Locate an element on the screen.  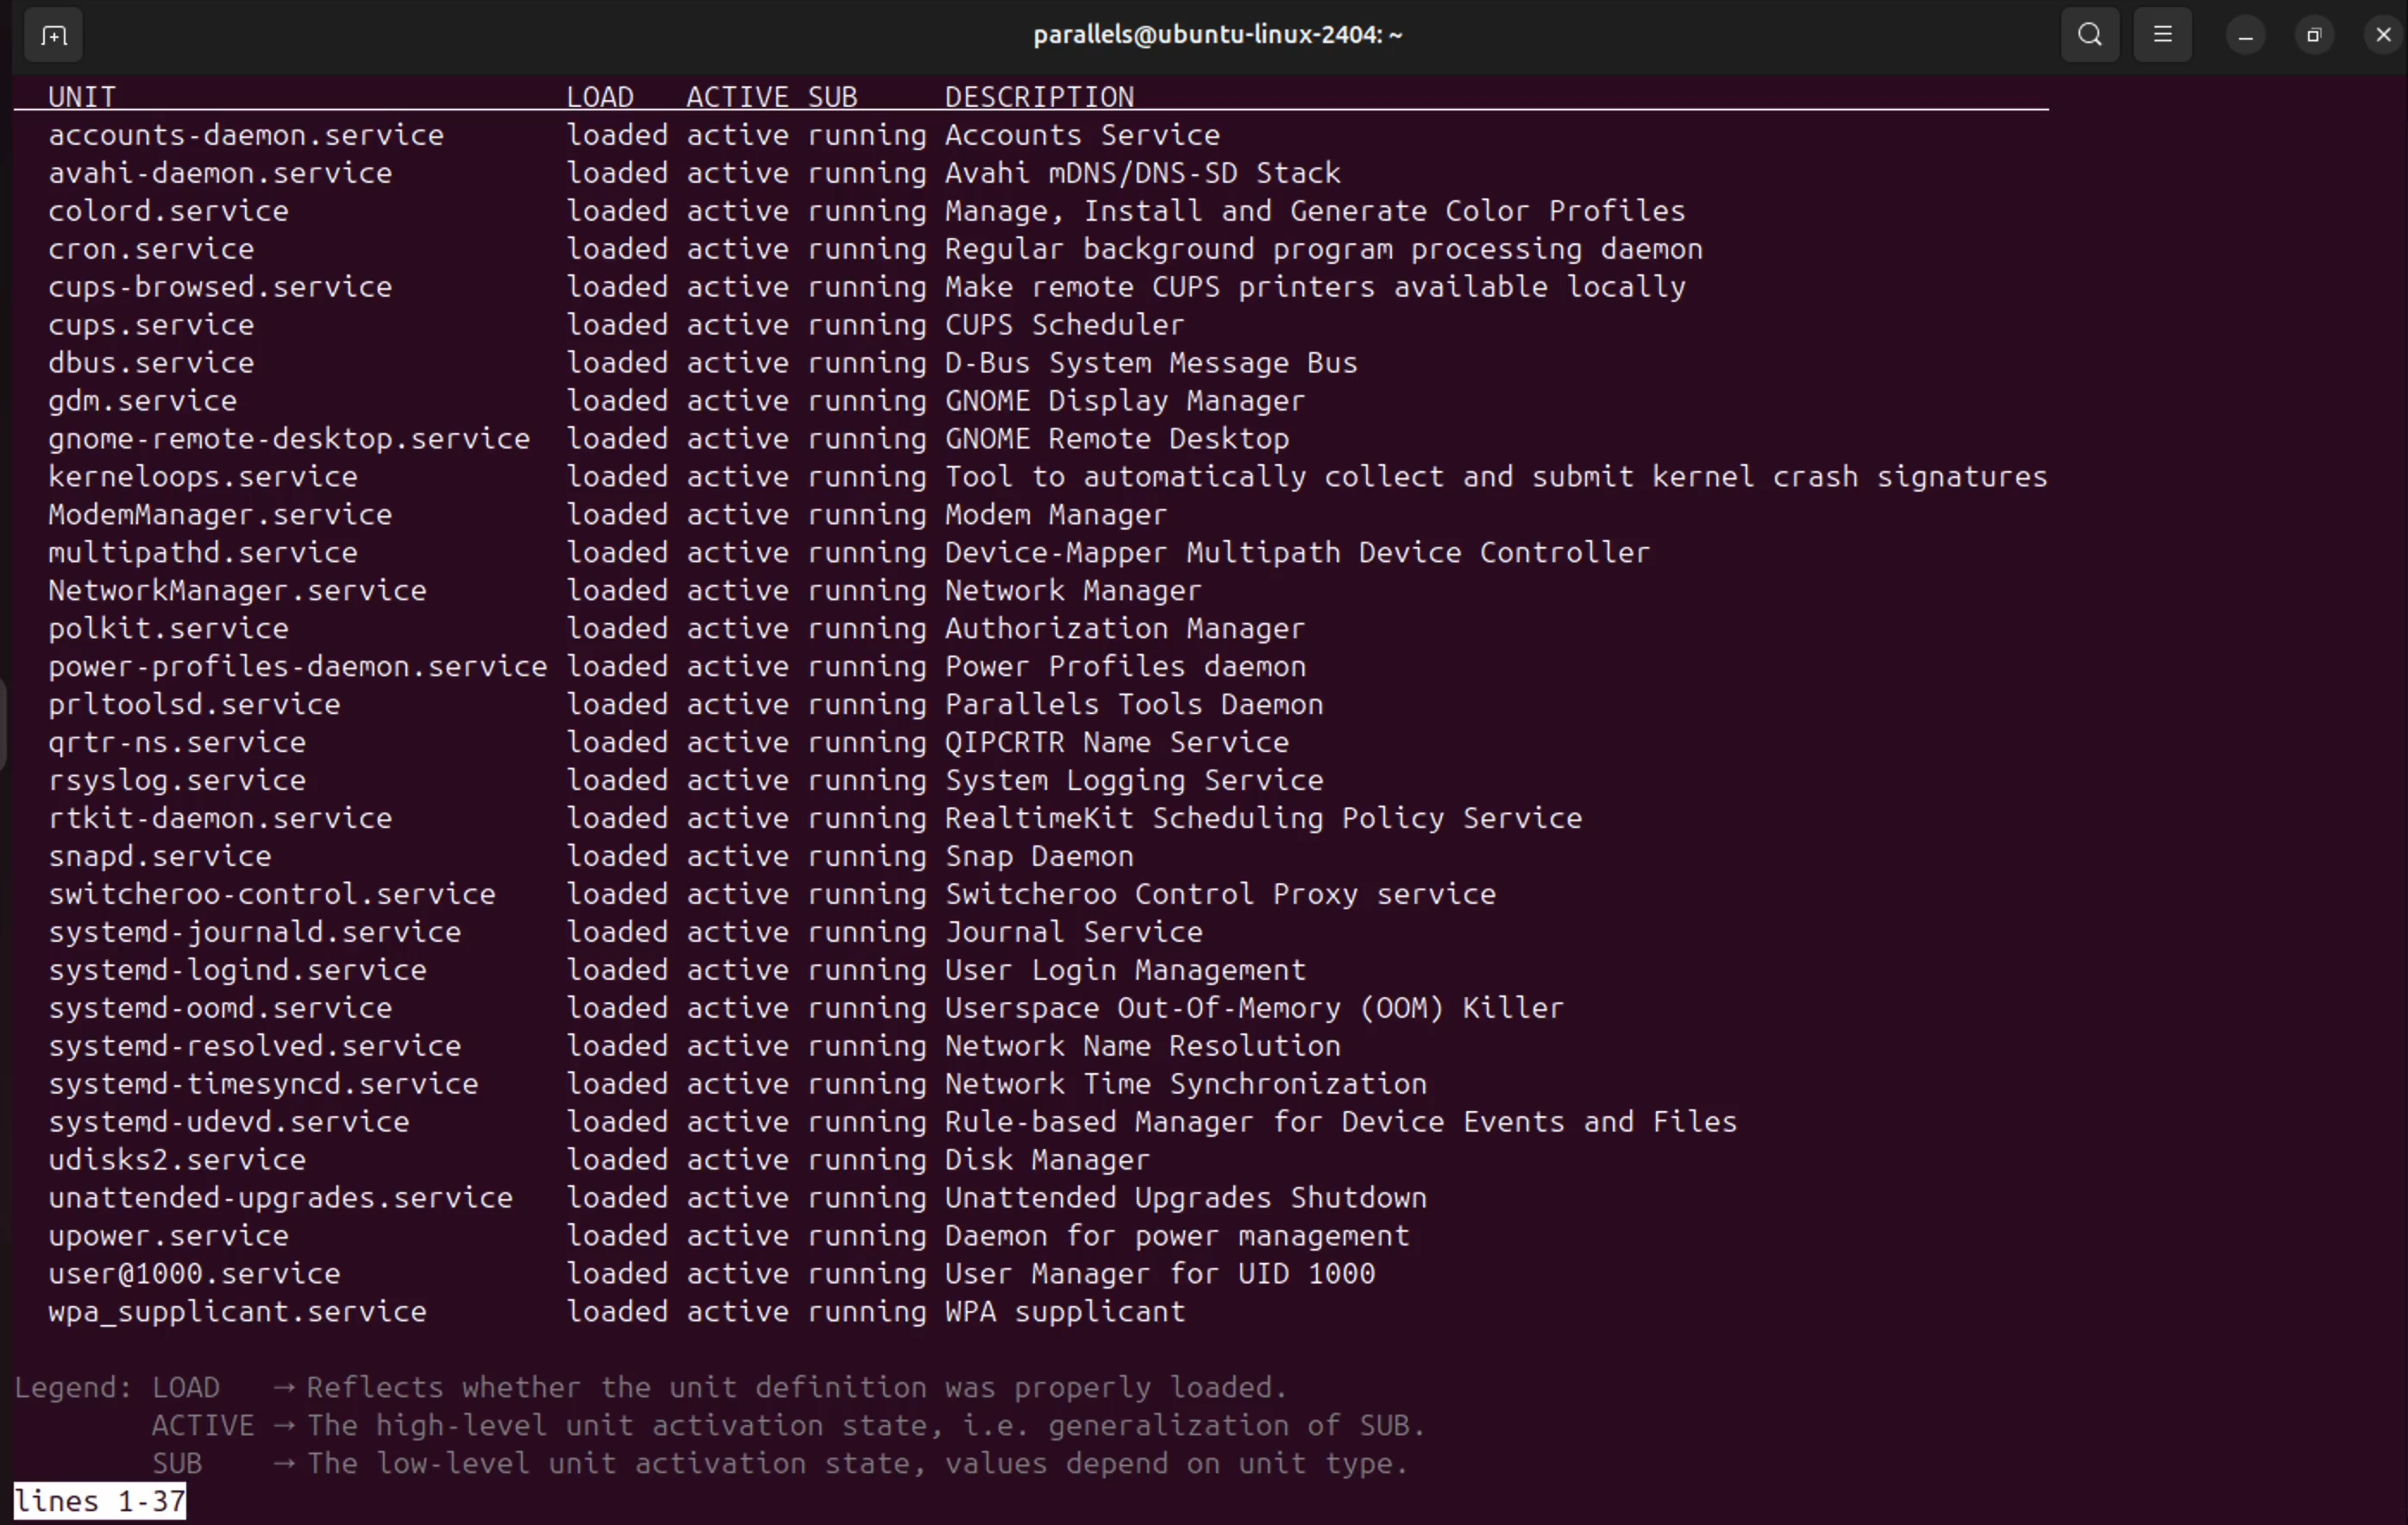
use 100 service is located at coordinates (231, 1271).